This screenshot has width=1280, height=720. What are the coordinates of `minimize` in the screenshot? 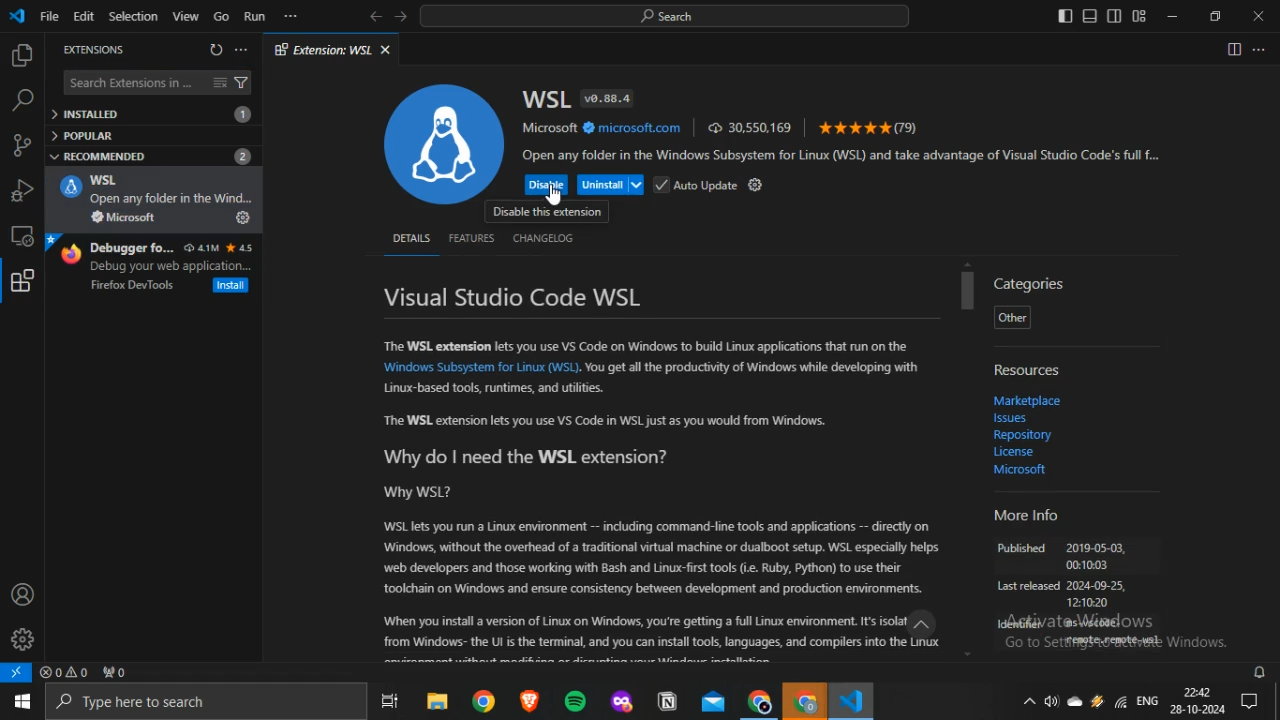 It's located at (1172, 16).